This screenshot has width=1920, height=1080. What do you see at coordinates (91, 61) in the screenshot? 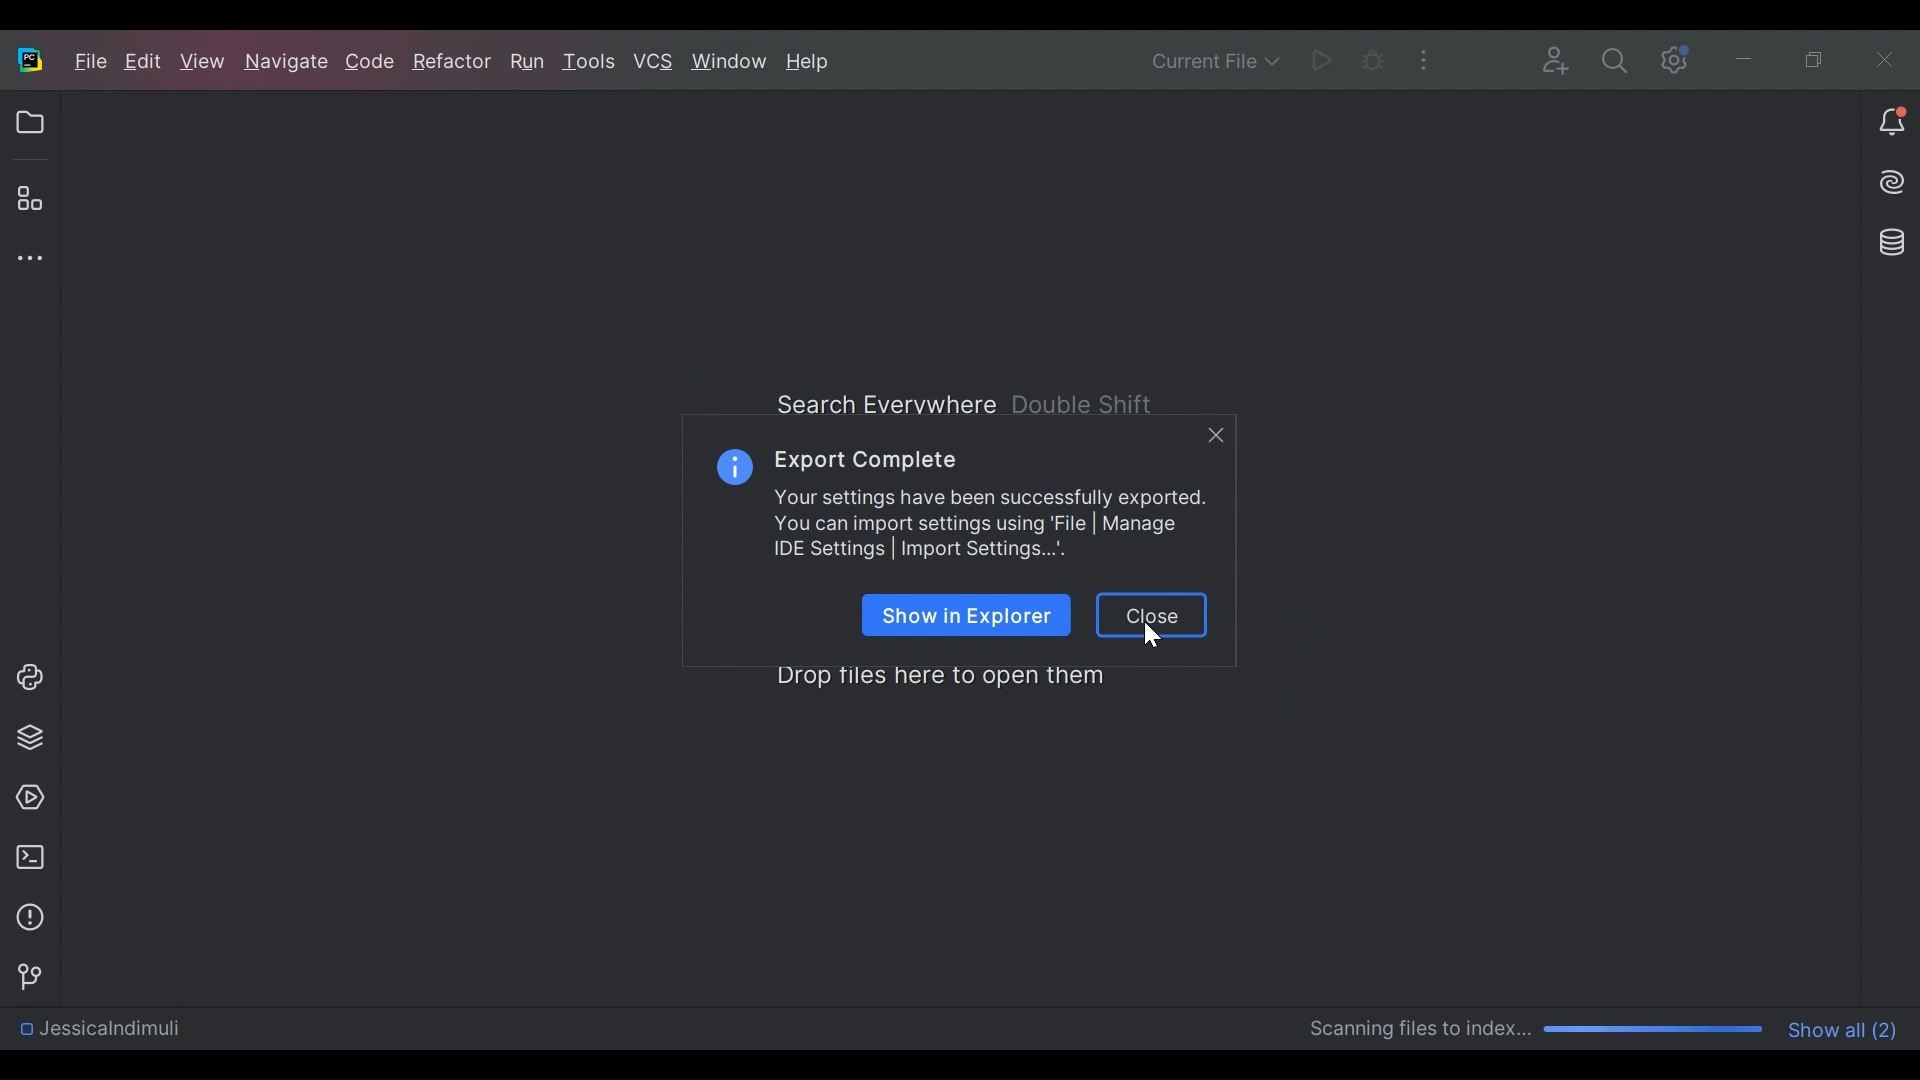
I see `File` at bounding box center [91, 61].